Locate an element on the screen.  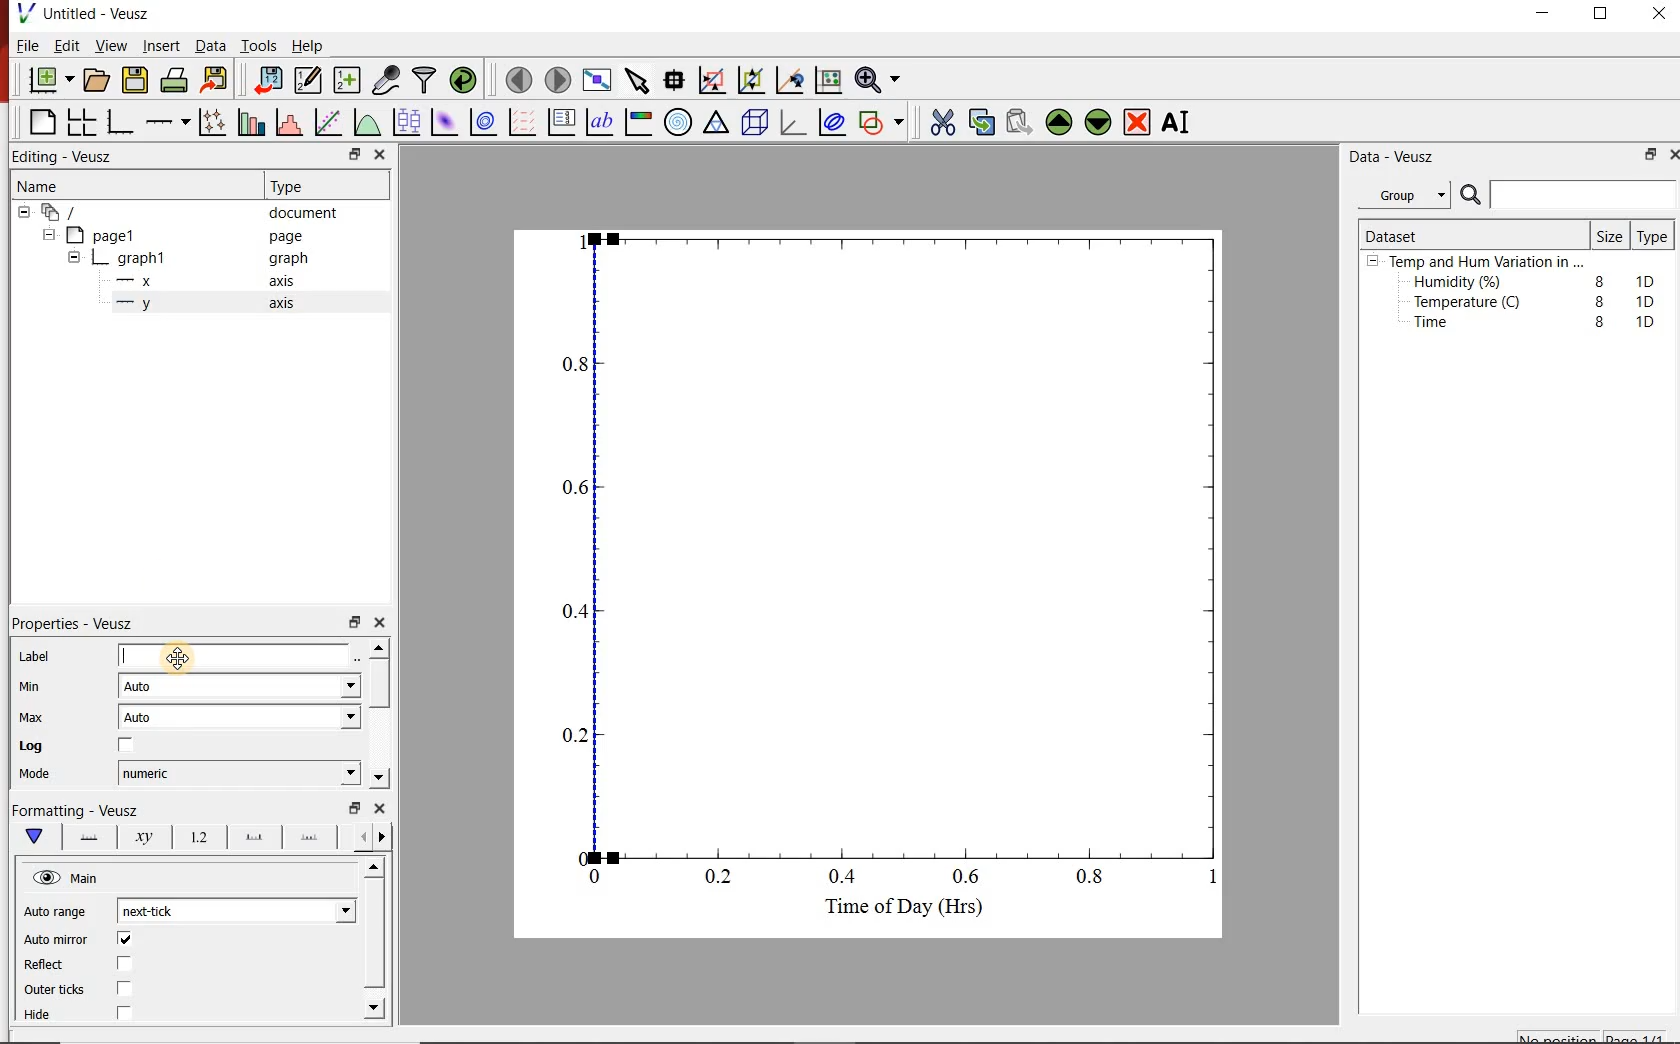
axis line is located at coordinates (90, 838).